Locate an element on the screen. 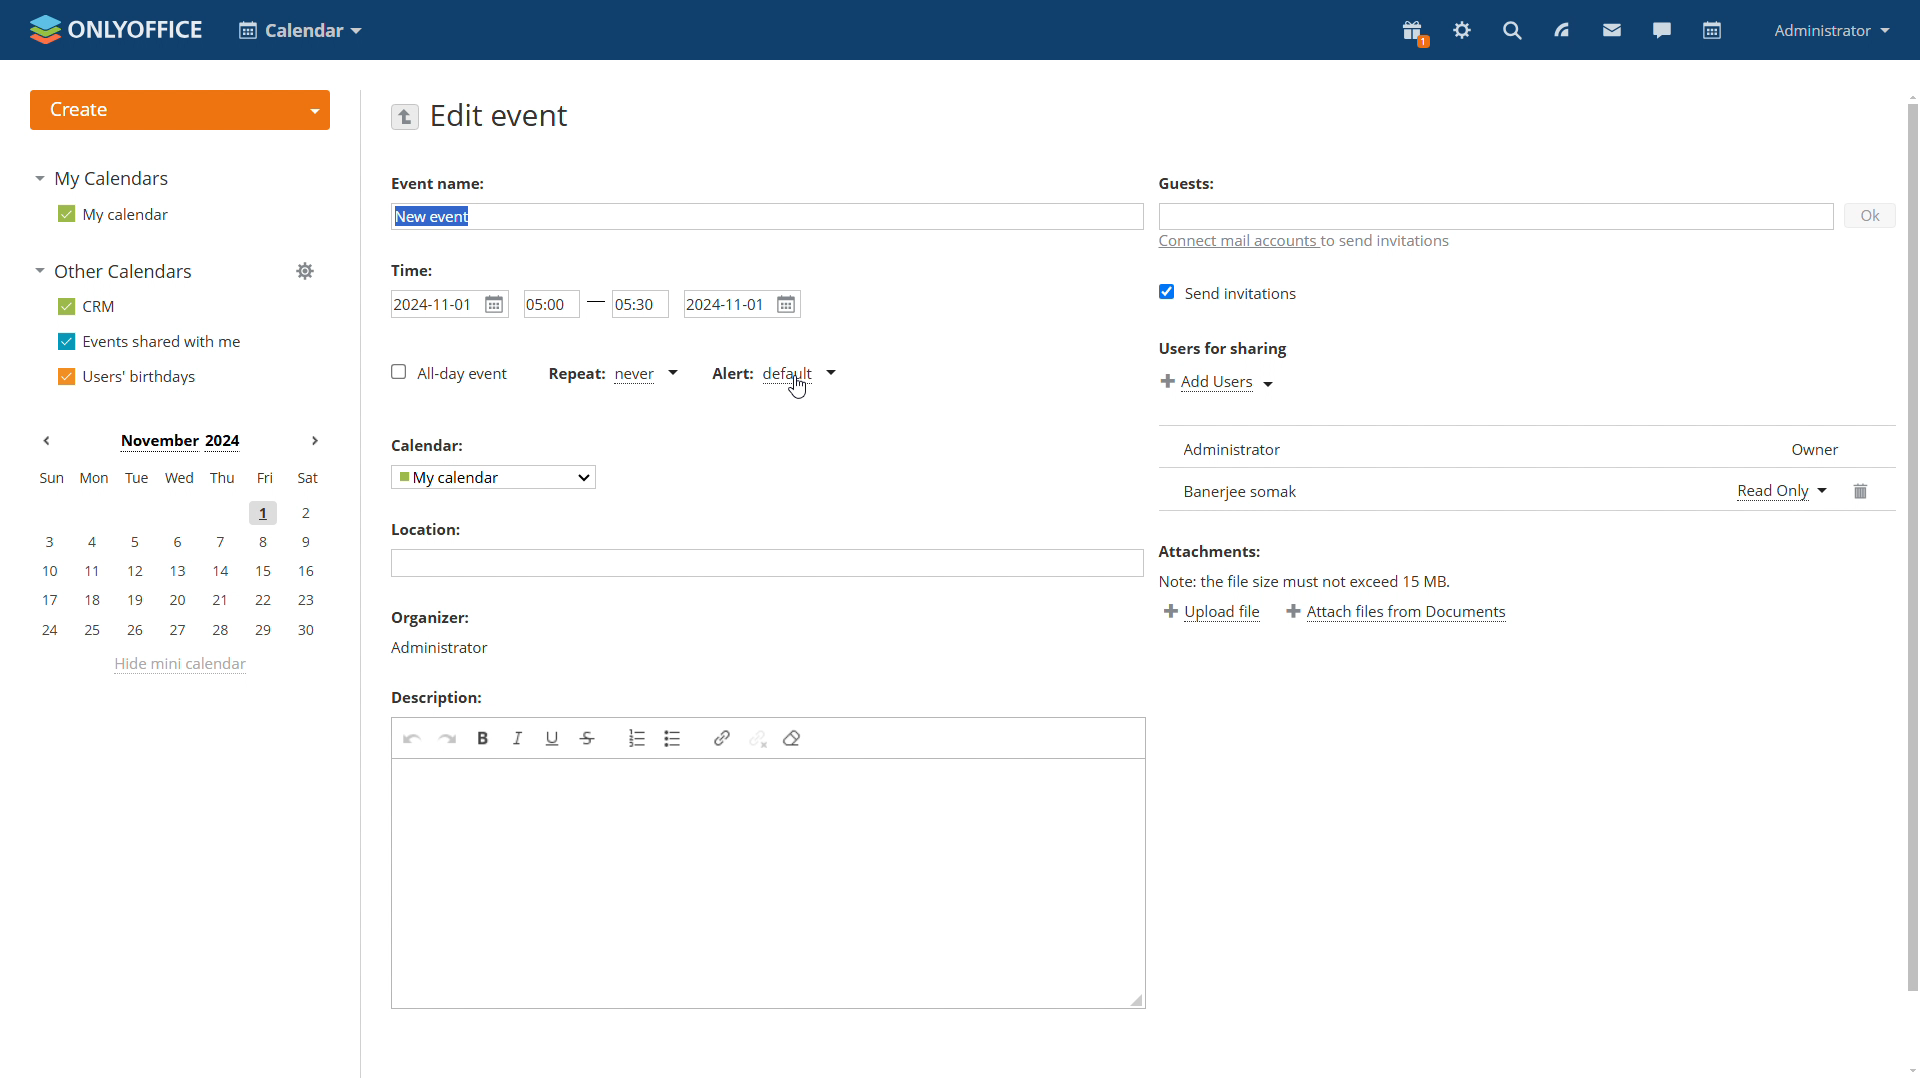  search is located at coordinates (1511, 32).